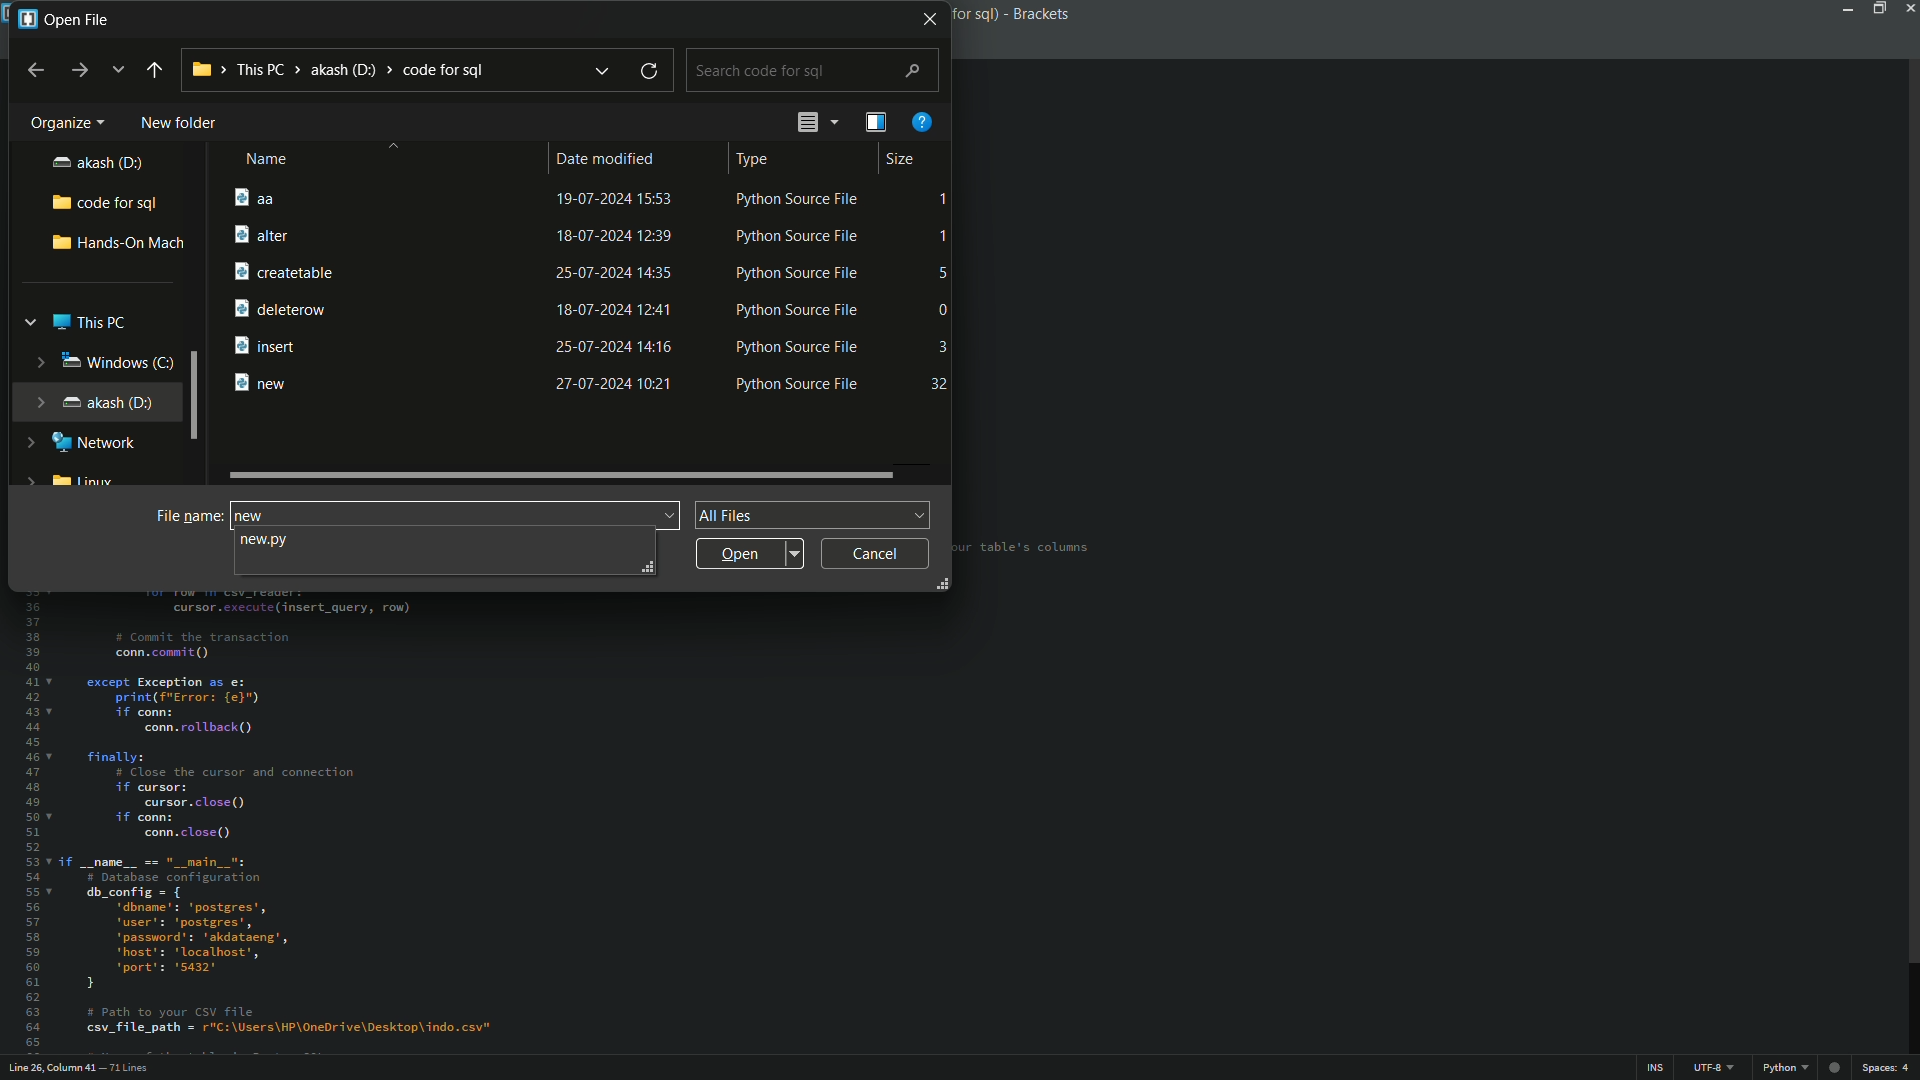 The height and width of the screenshot is (1080, 1920). Describe the element at coordinates (1878, 8) in the screenshot. I see `maximize` at that location.